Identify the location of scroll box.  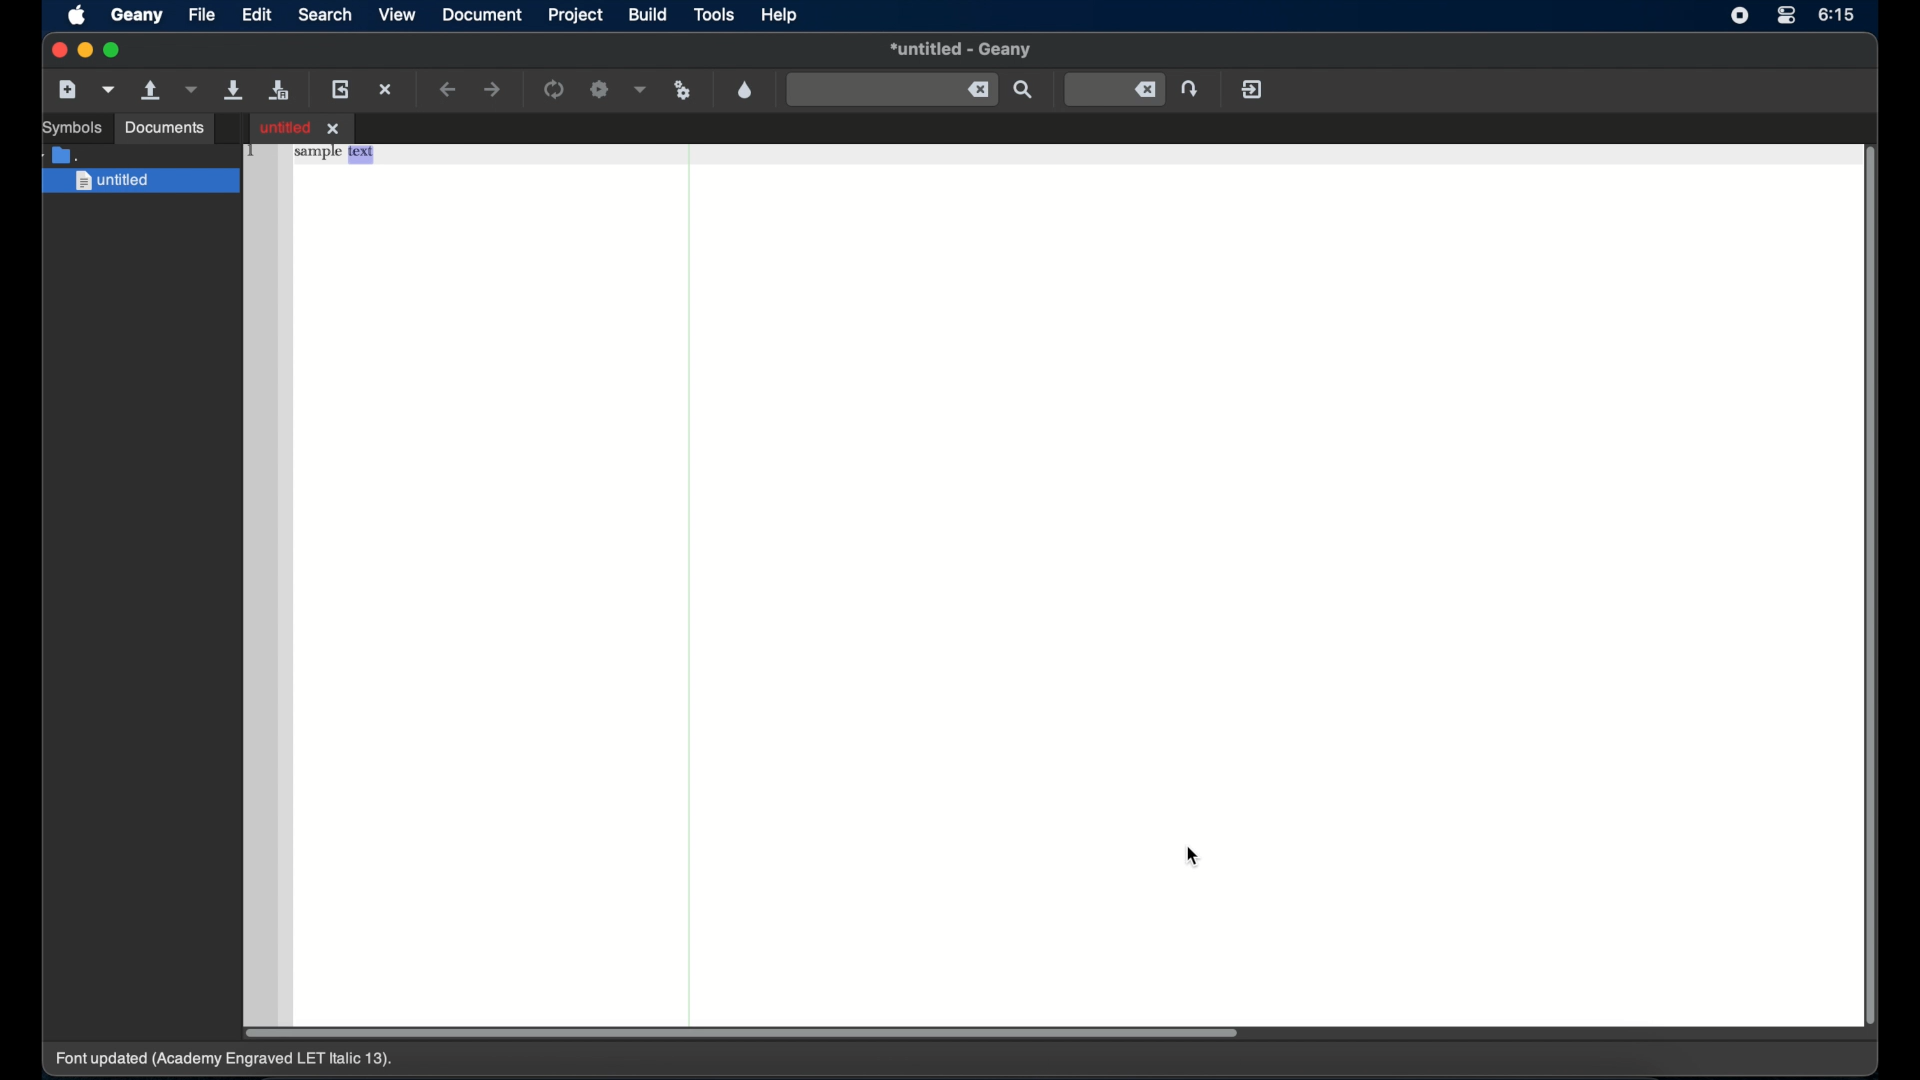
(1873, 589).